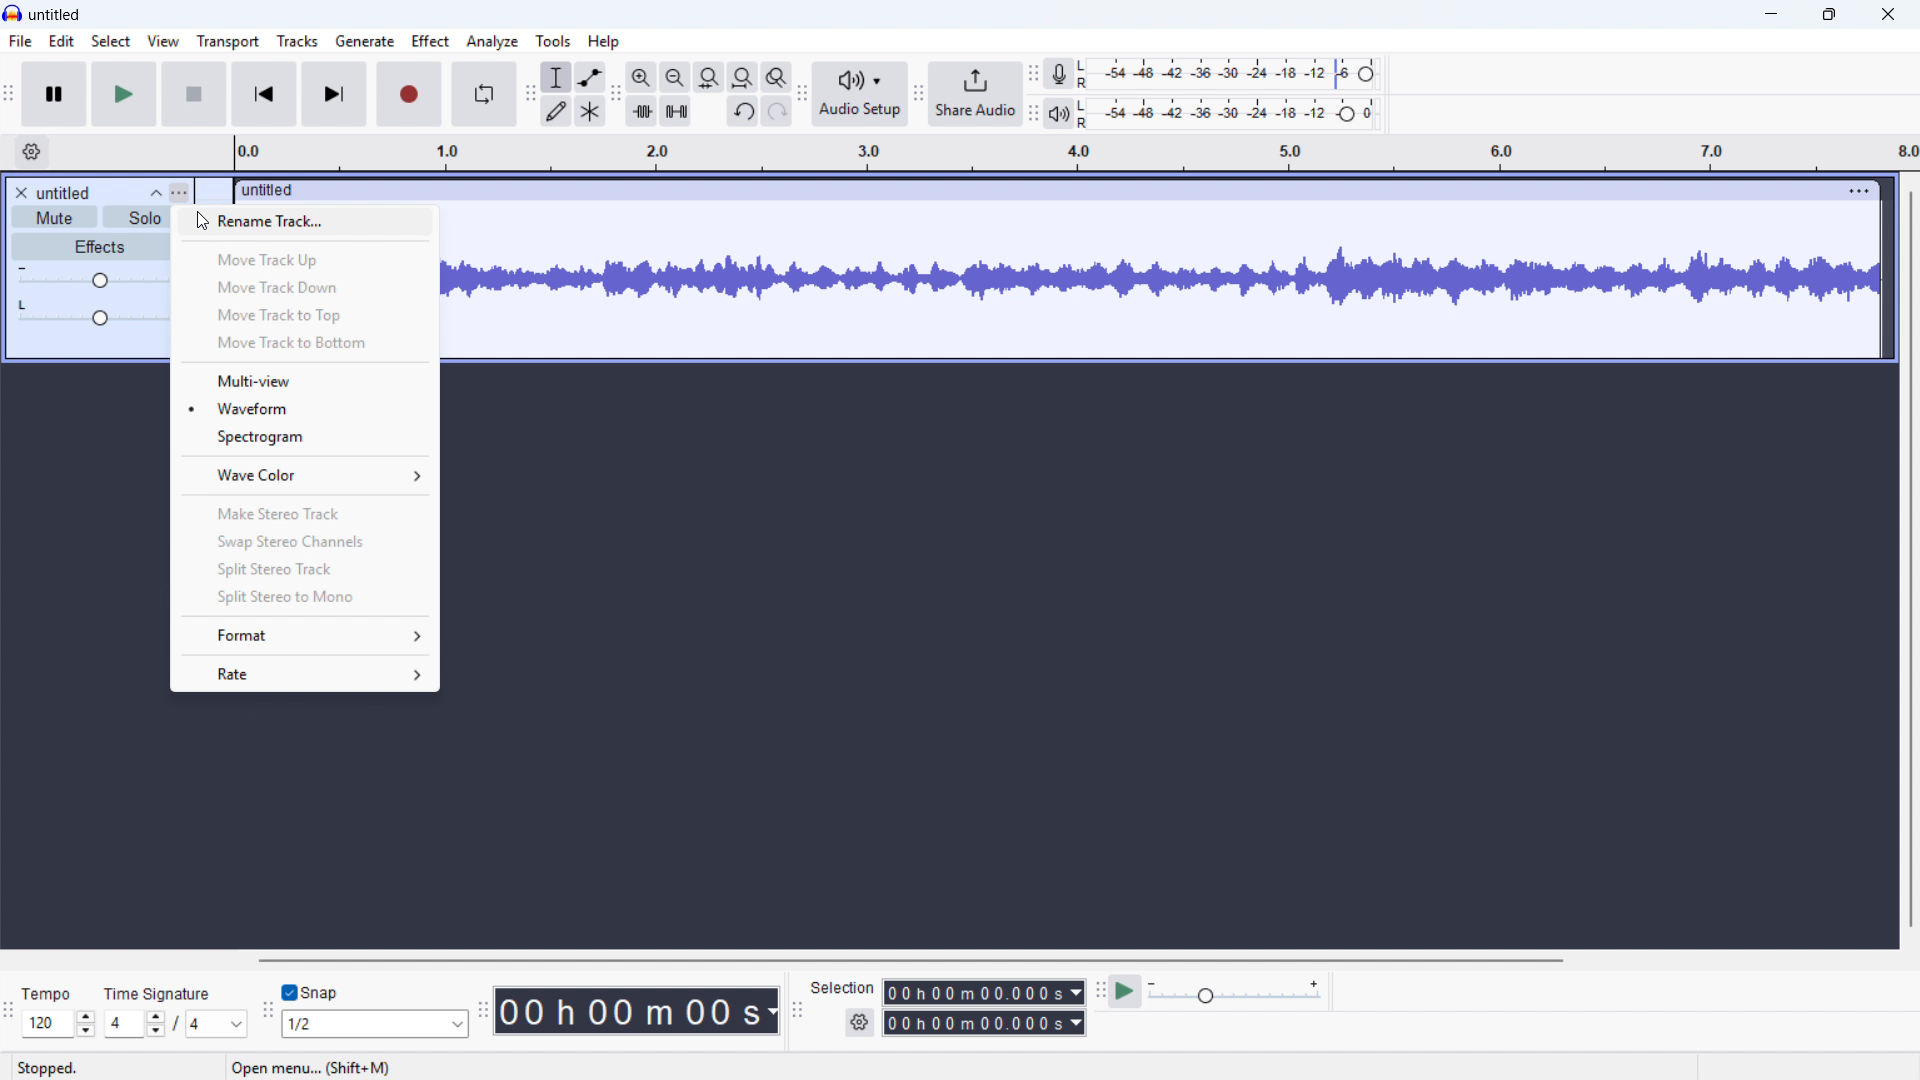  I want to click on Make stereo track , so click(304, 514).